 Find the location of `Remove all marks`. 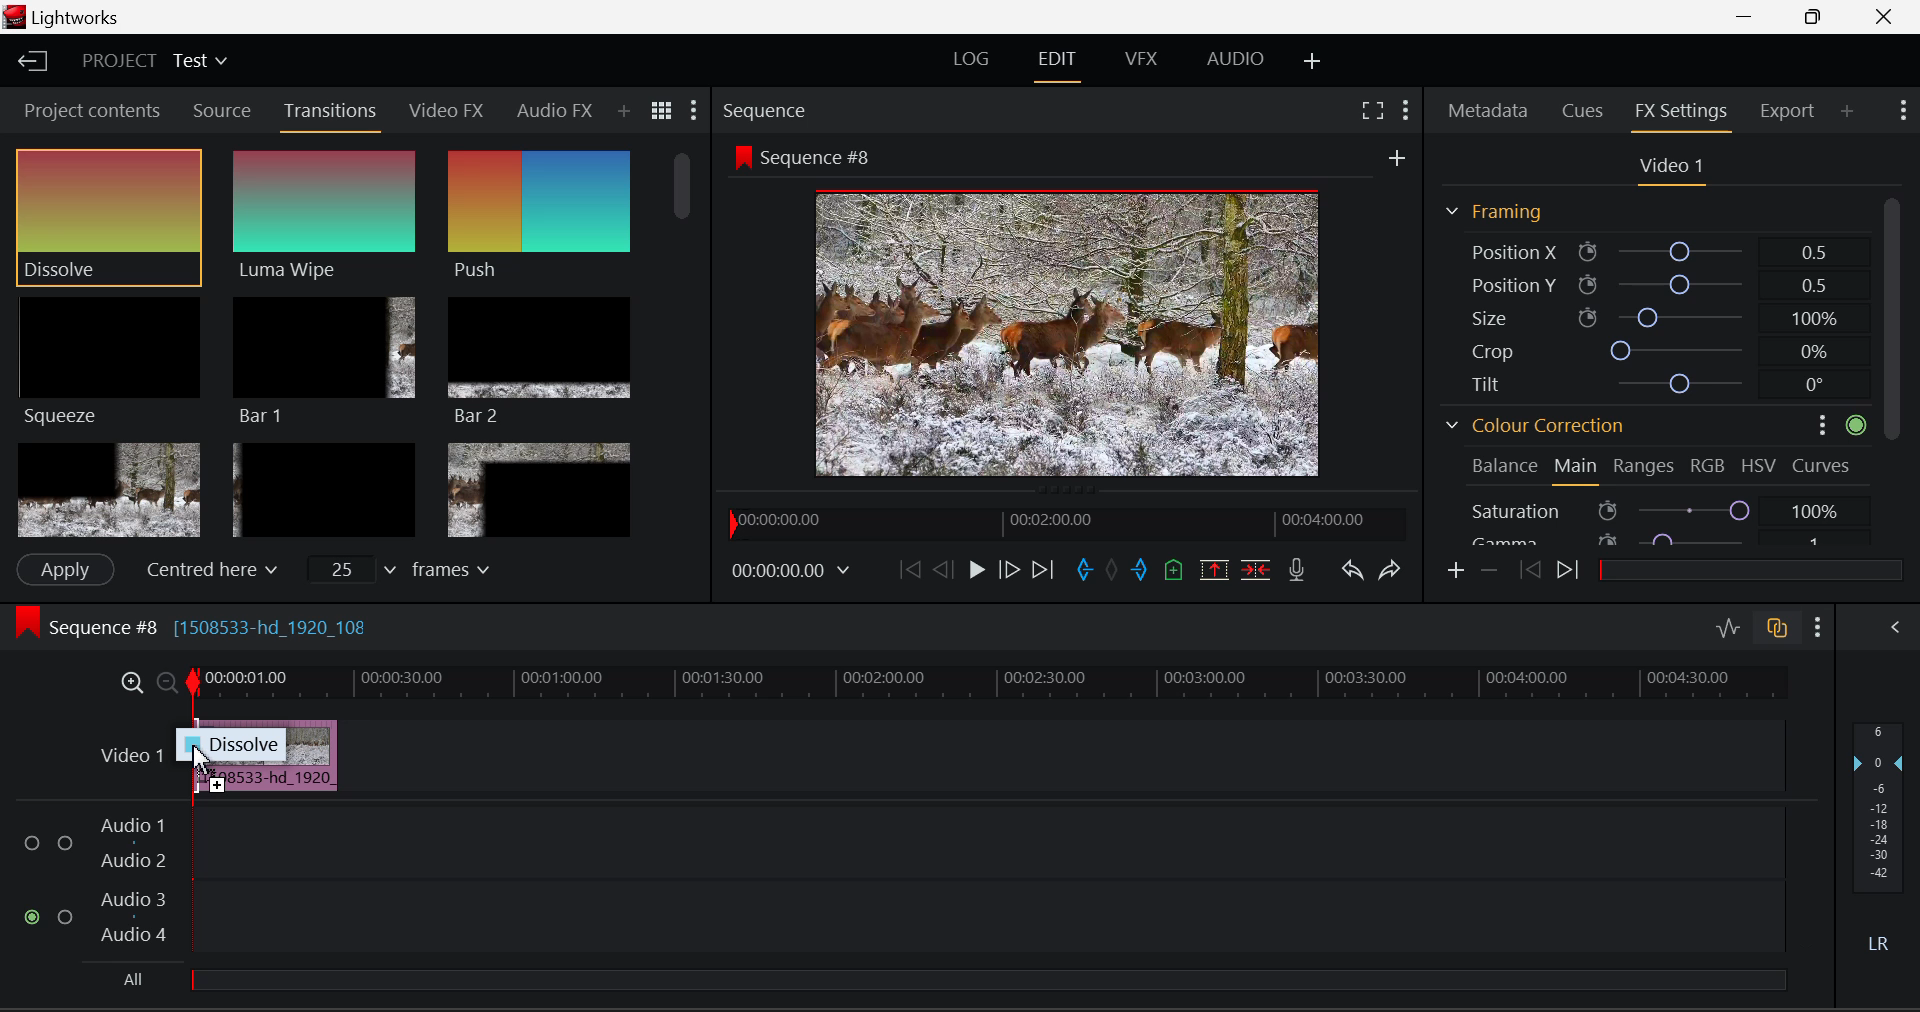

Remove all marks is located at coordinates (1111, 570).